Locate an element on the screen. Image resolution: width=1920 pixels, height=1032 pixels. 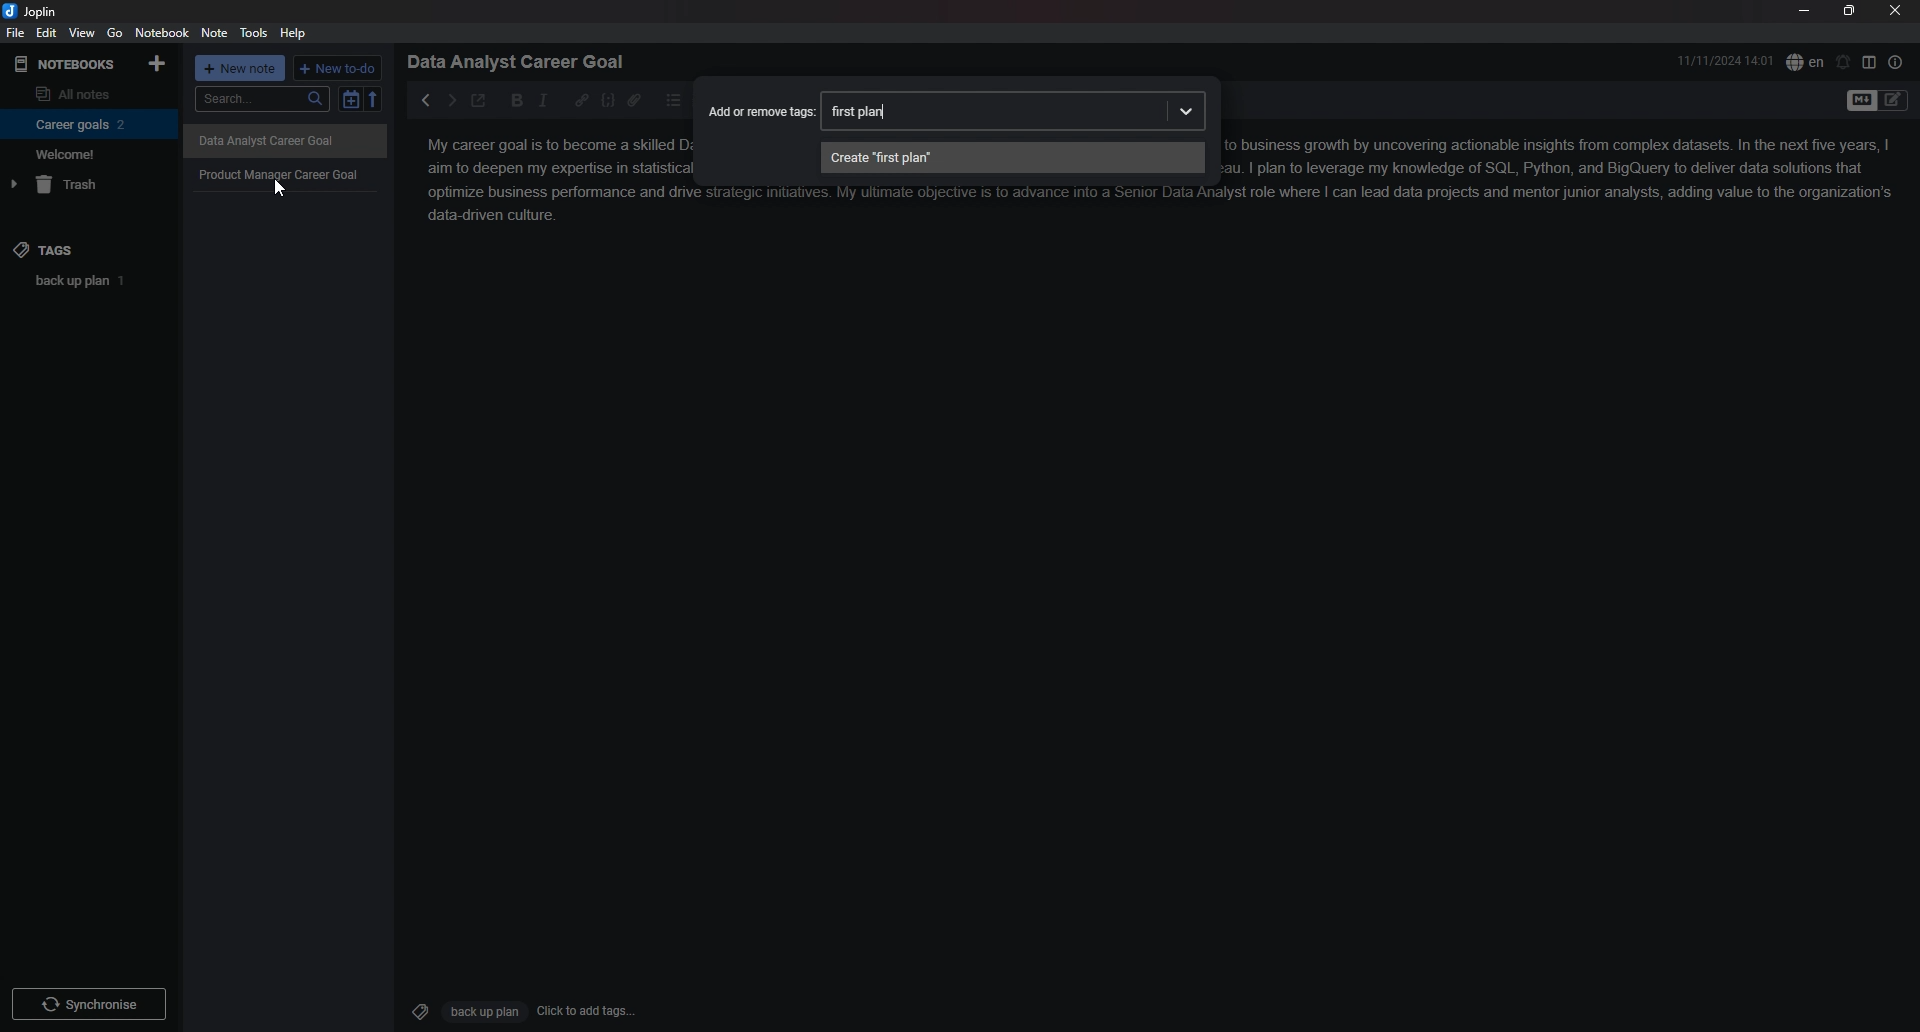
joplin is located at coordinates (32, 12).